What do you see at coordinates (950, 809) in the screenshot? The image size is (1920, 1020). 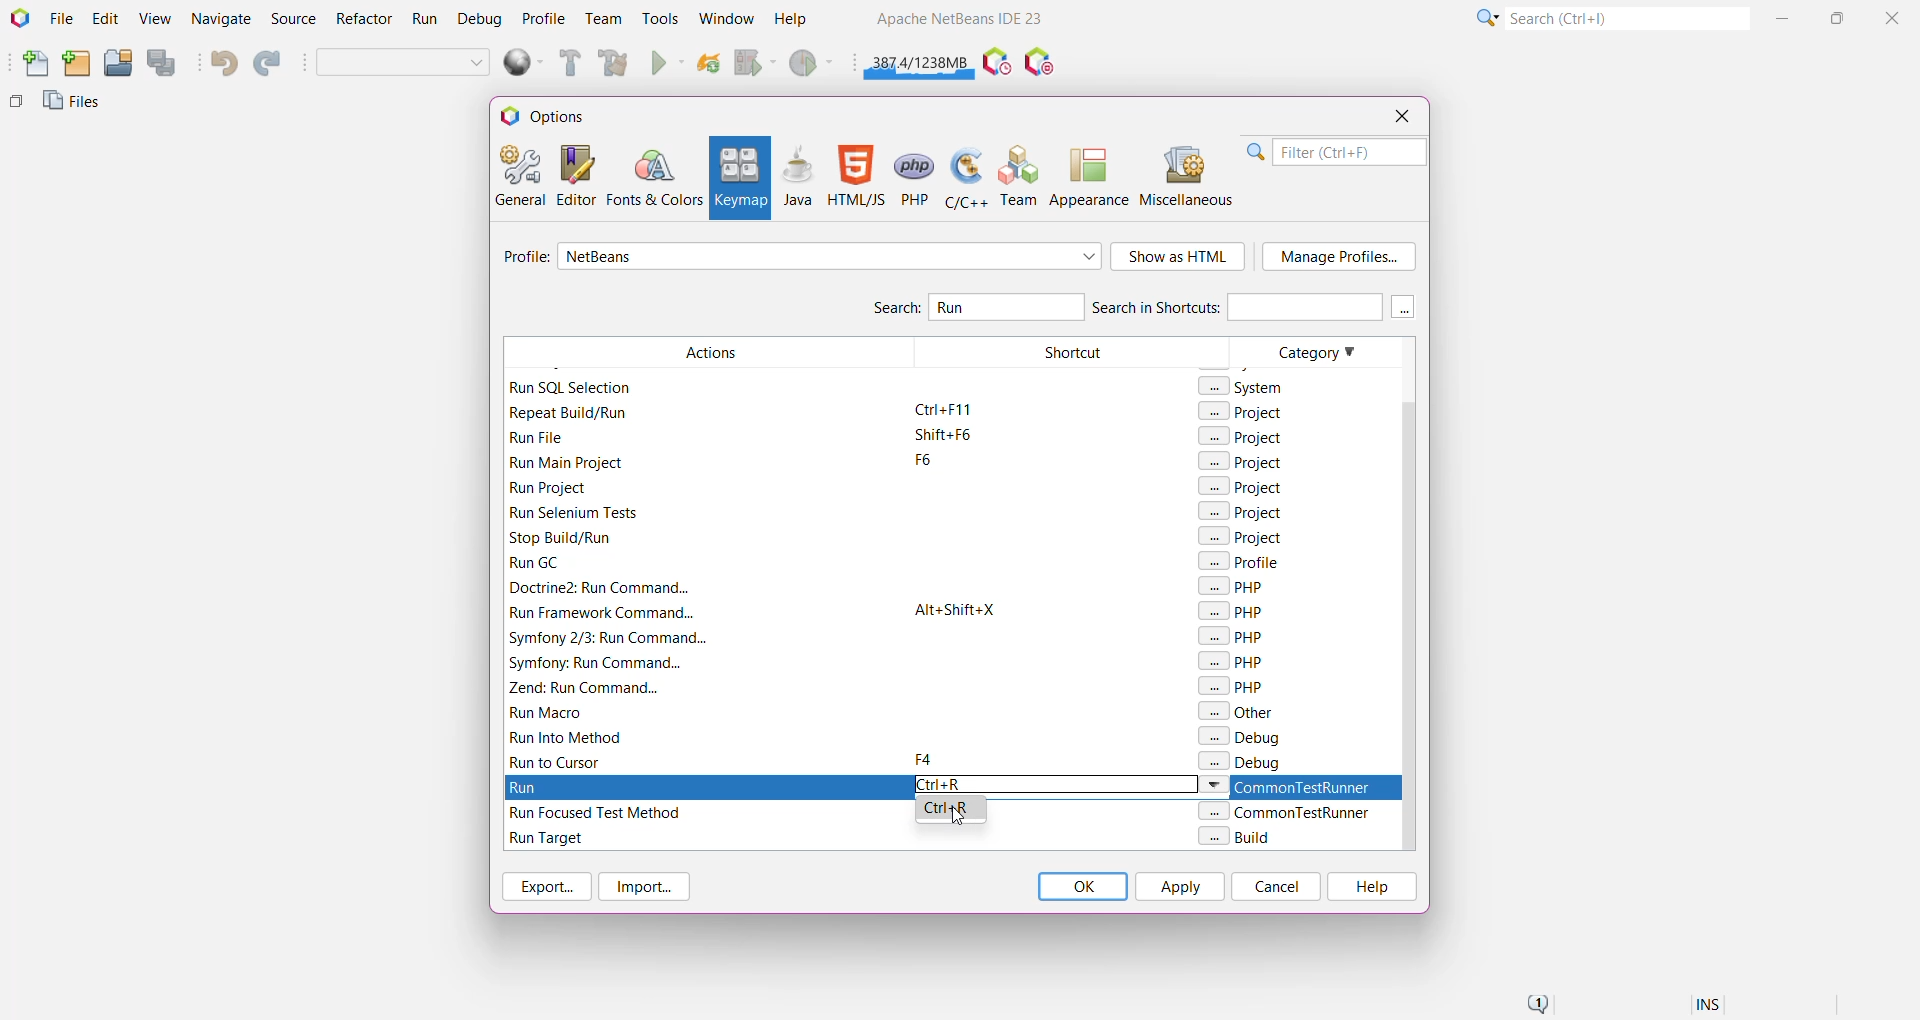 I see `Select the available shortcut option to set` at bounding box center [950, 809].